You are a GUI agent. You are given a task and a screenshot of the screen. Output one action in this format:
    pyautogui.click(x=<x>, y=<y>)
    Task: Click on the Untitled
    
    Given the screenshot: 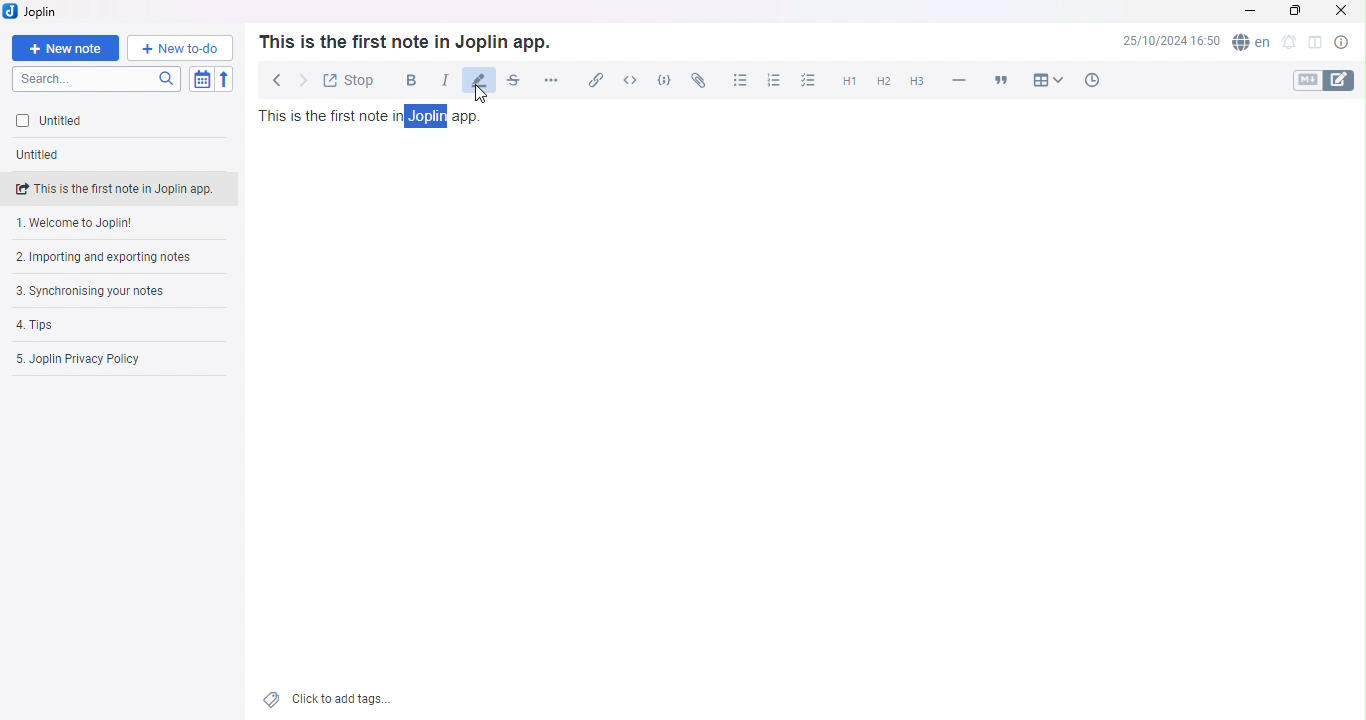 What is the action you would take?
    pyautogui.click(x=94, y=122)
    